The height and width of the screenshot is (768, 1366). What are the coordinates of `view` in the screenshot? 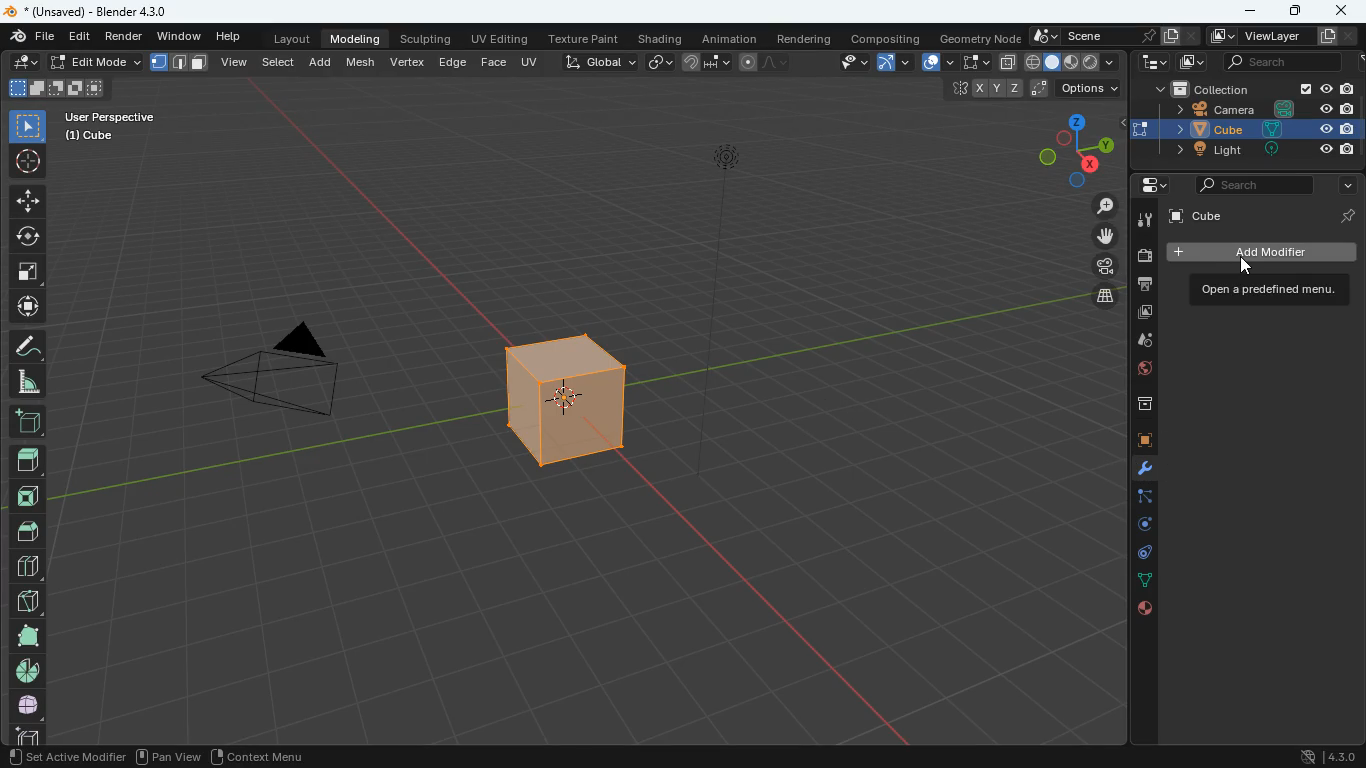 It's located at (236, 64).